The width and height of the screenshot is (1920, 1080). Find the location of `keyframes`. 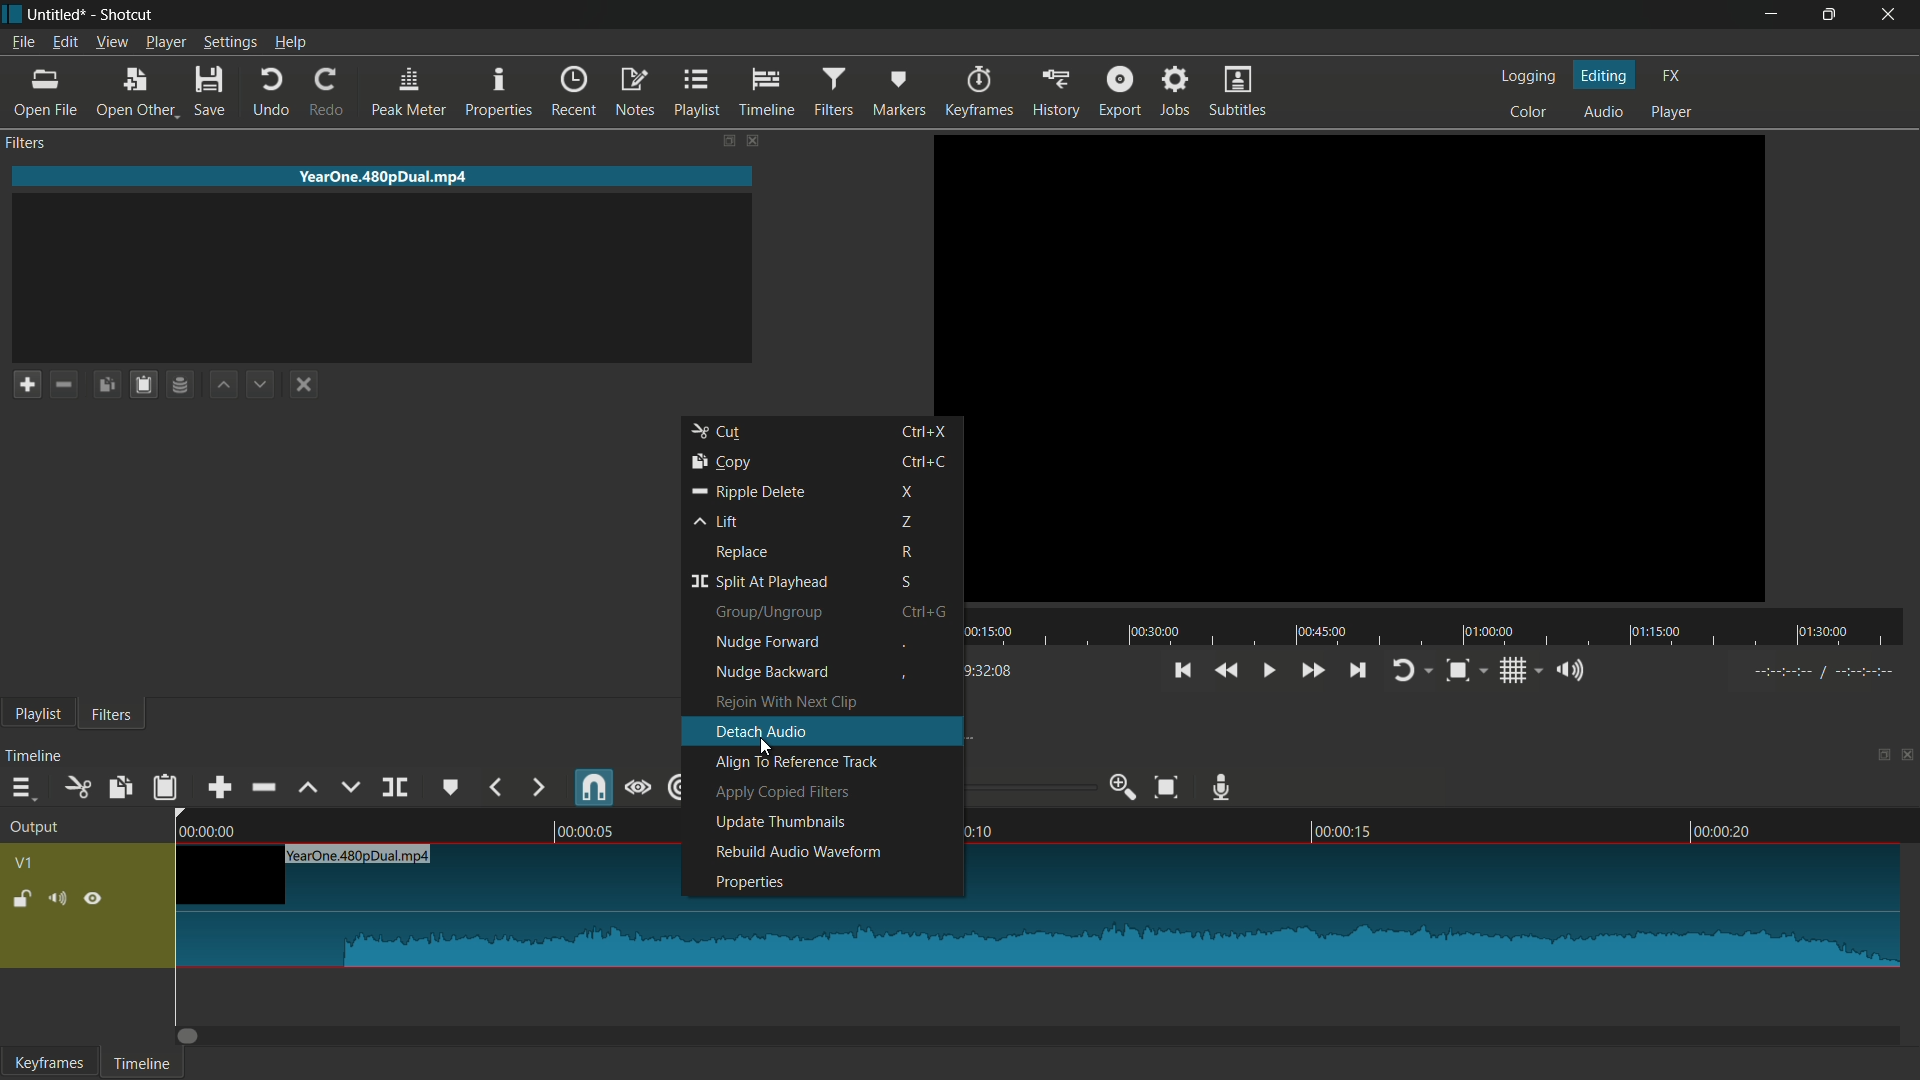

keyframes is located at coordinates (982, 90).